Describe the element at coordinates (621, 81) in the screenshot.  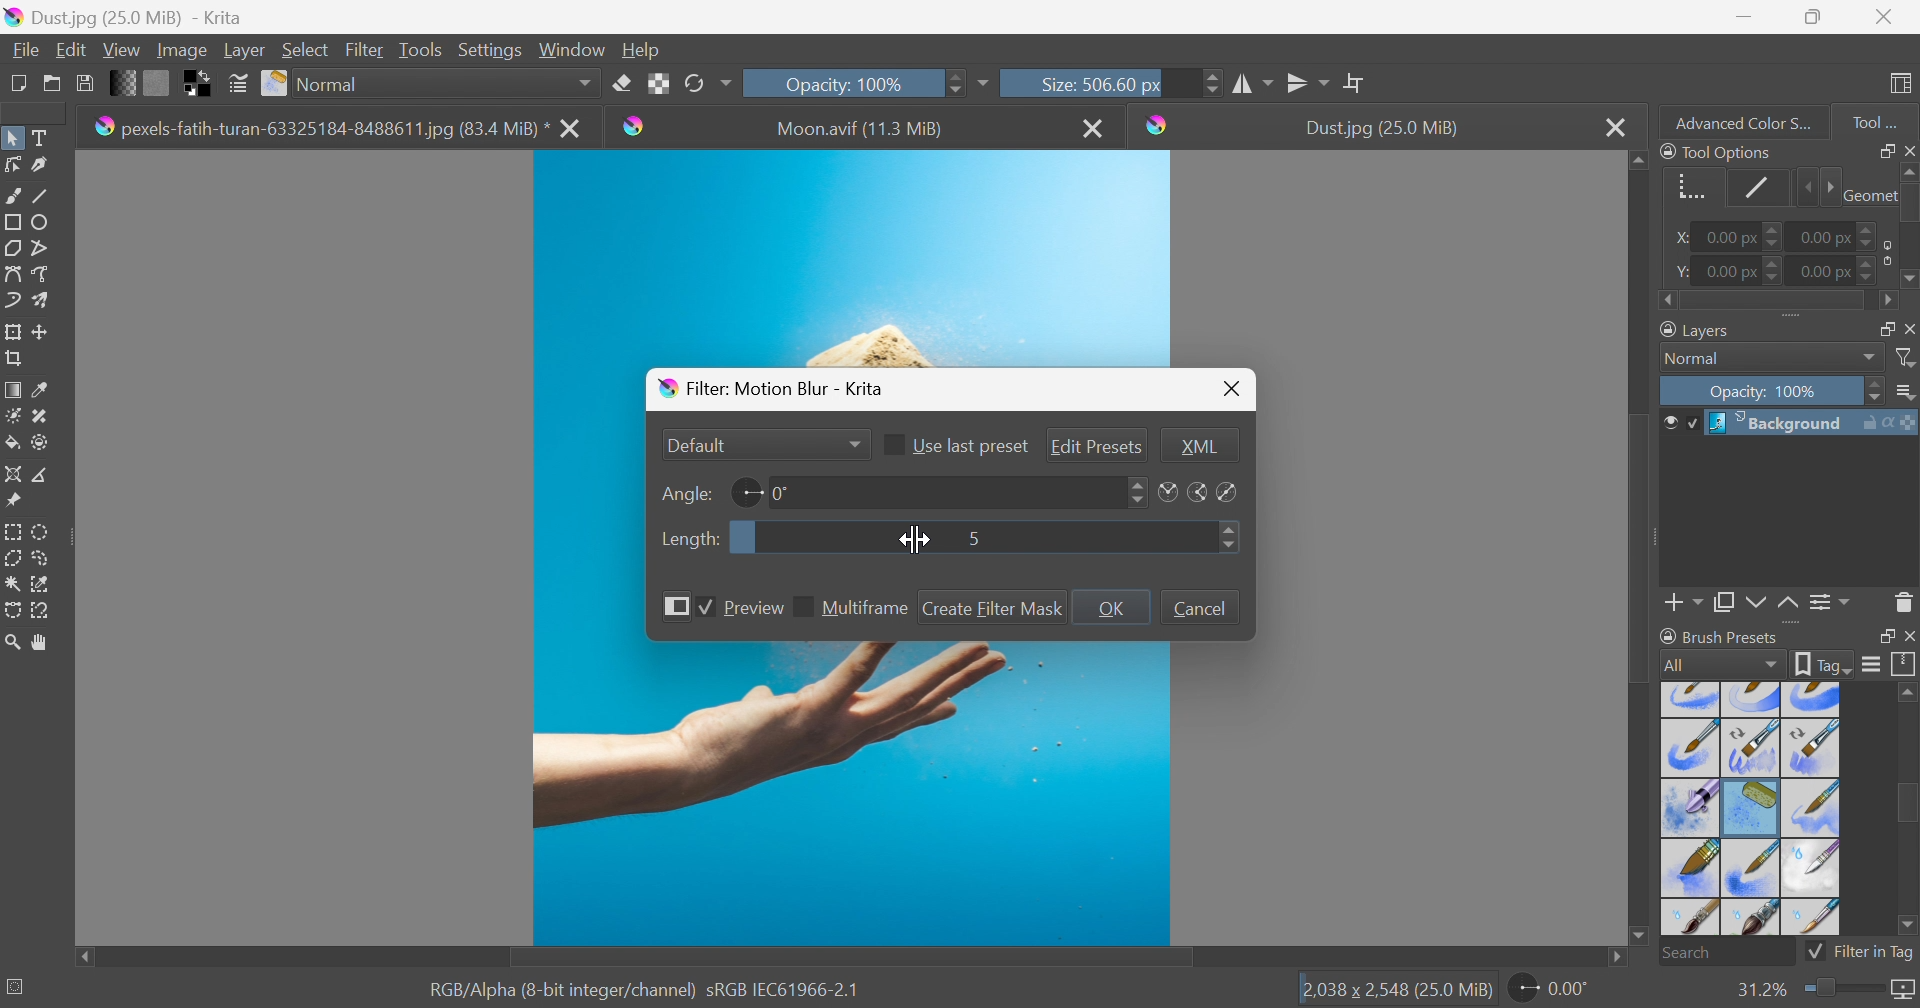
I see `Set eraser mode` at that location.